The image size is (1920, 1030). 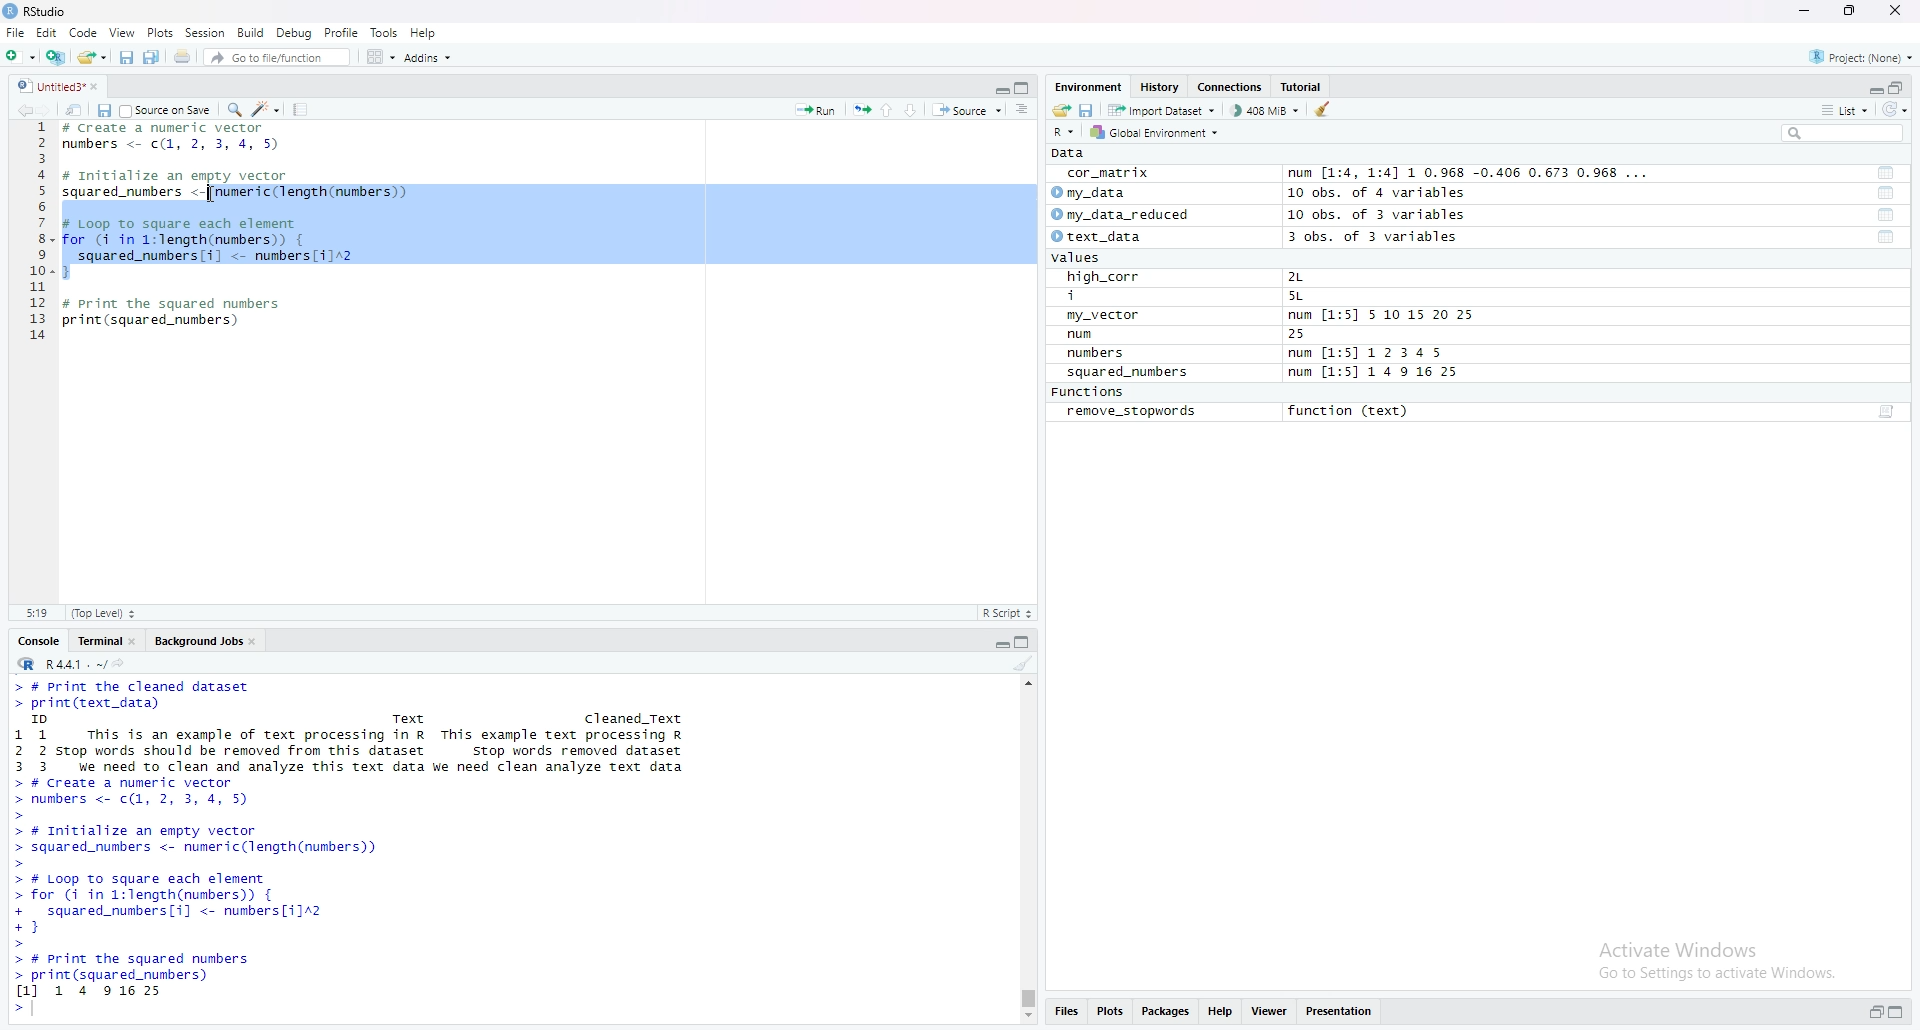 What do you see at coordinates (342, 32) in the screenshot?
I see `Profile` at bounding box center [342, 32].